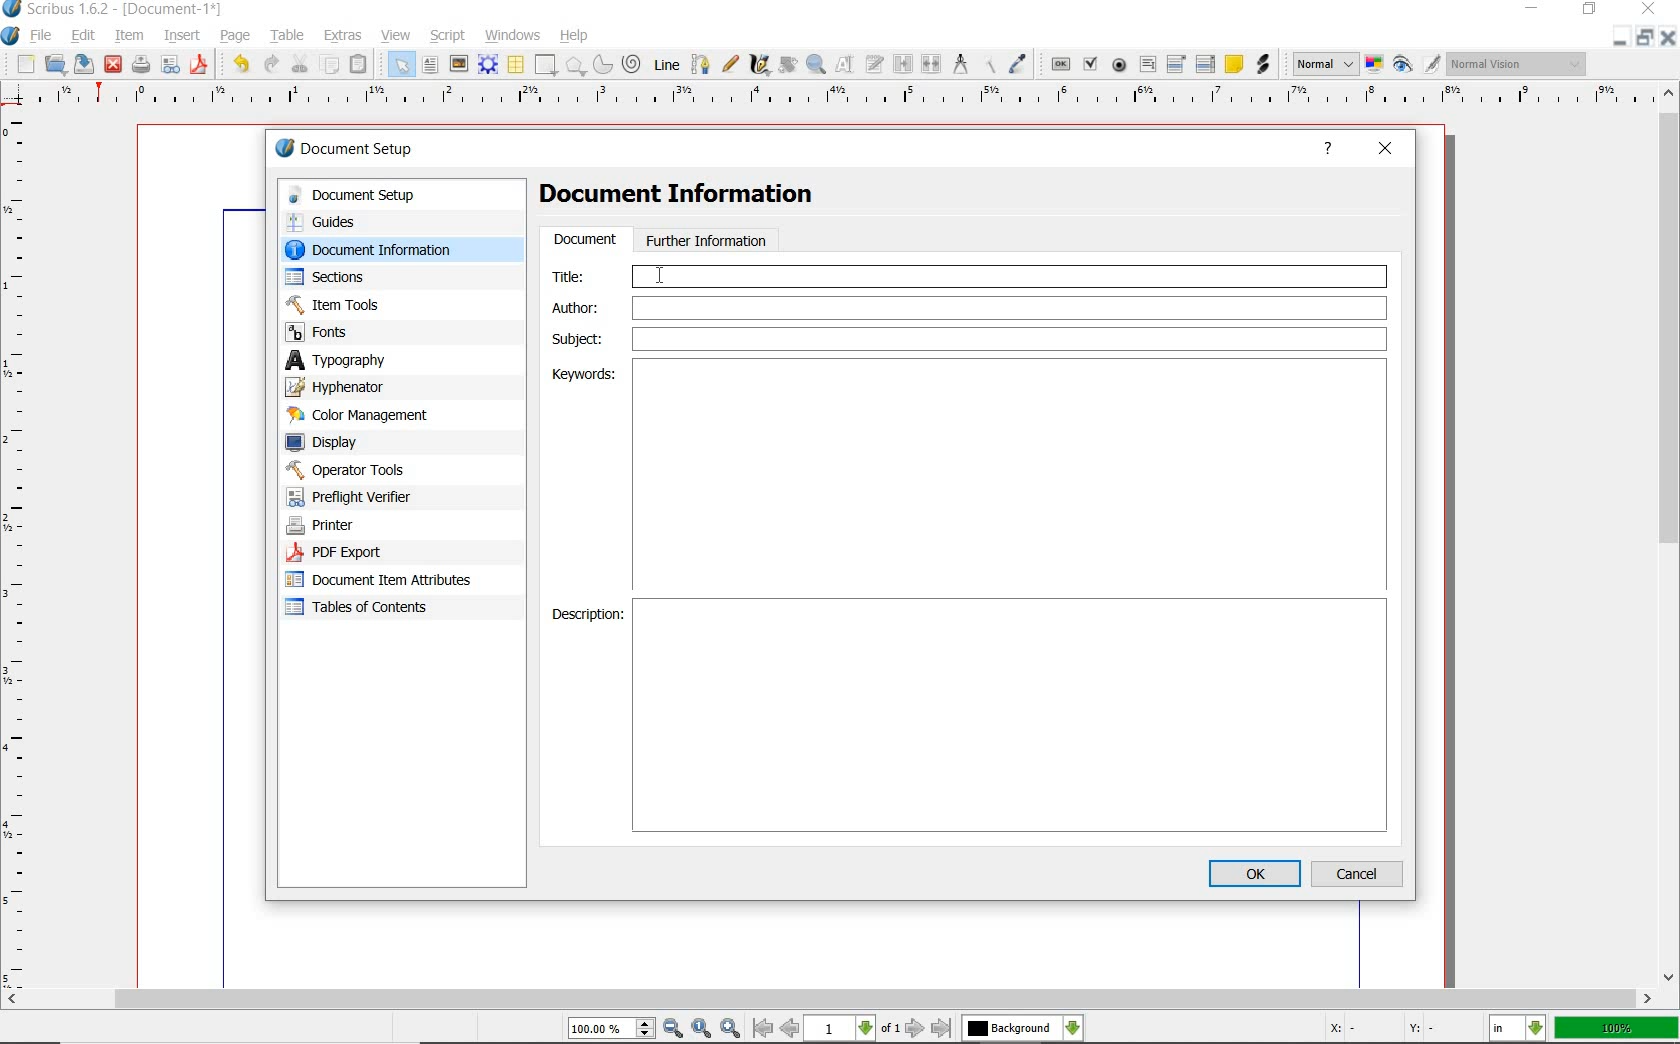 The height and width of the screenshot is (1044, 1680). Describe the element at coordinates (1518, 63) in the screenshot. I see `visual appearance of the display` at that location.